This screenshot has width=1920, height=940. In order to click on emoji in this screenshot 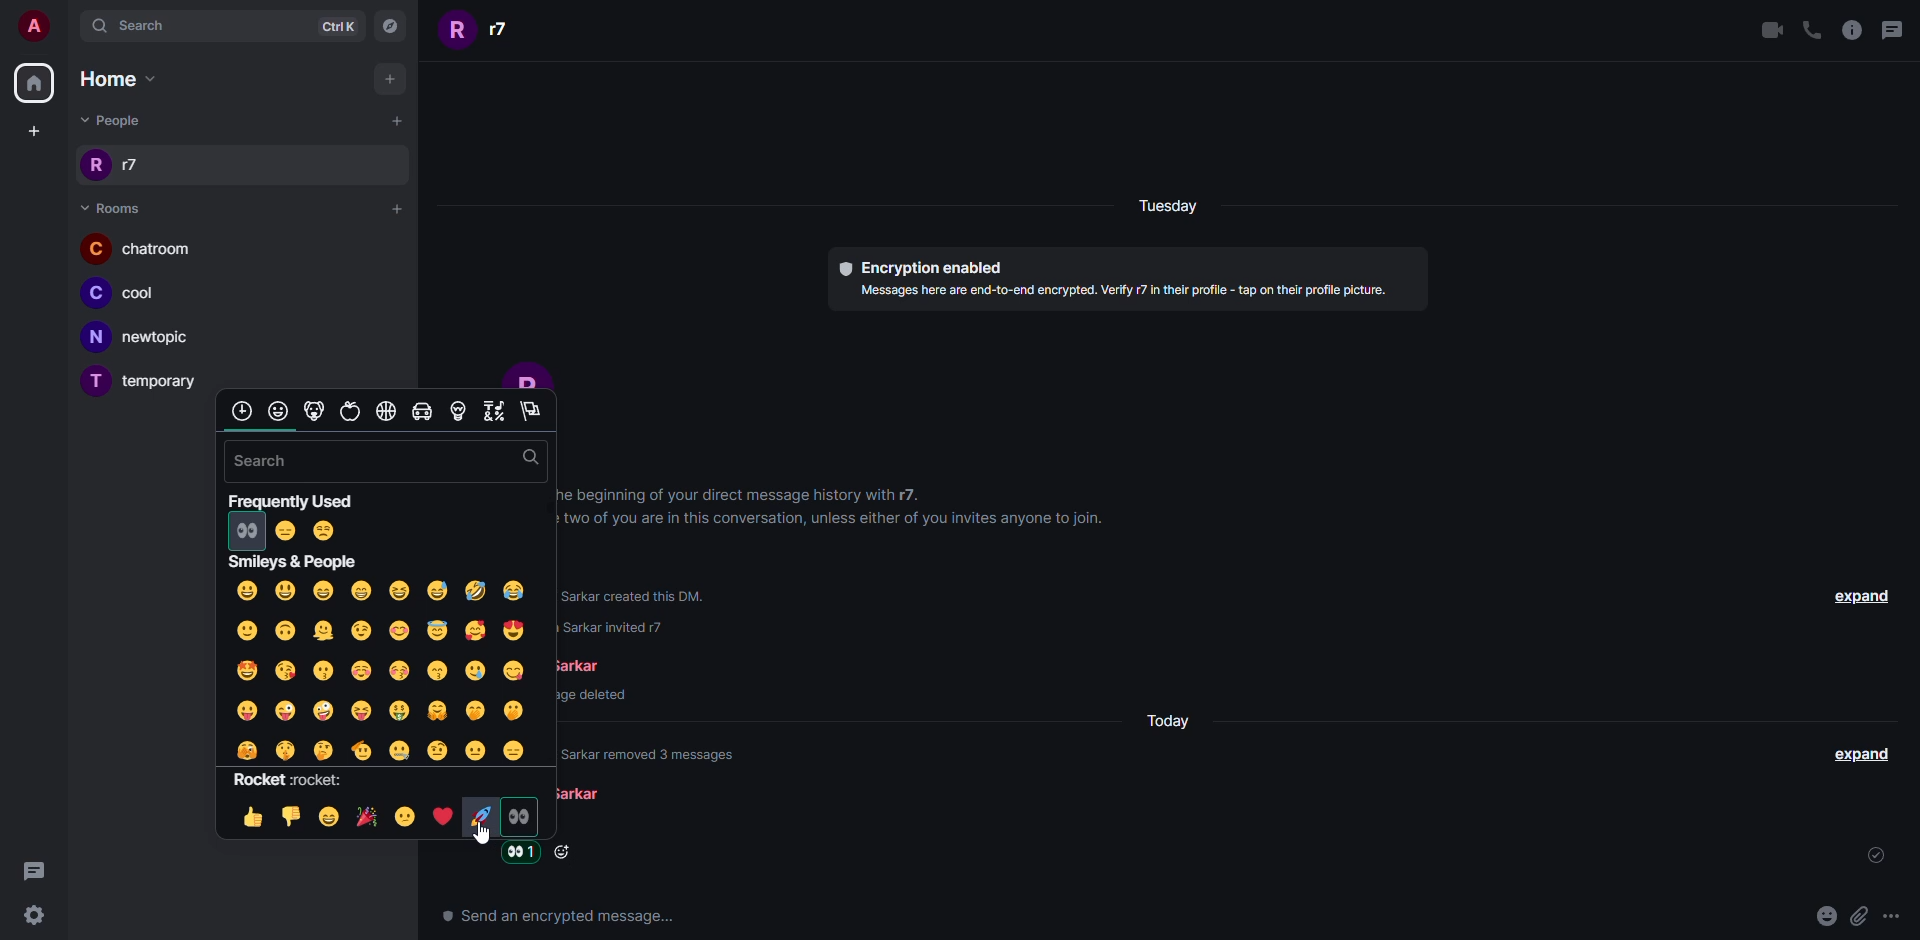, I will do `click(482, 815)`.